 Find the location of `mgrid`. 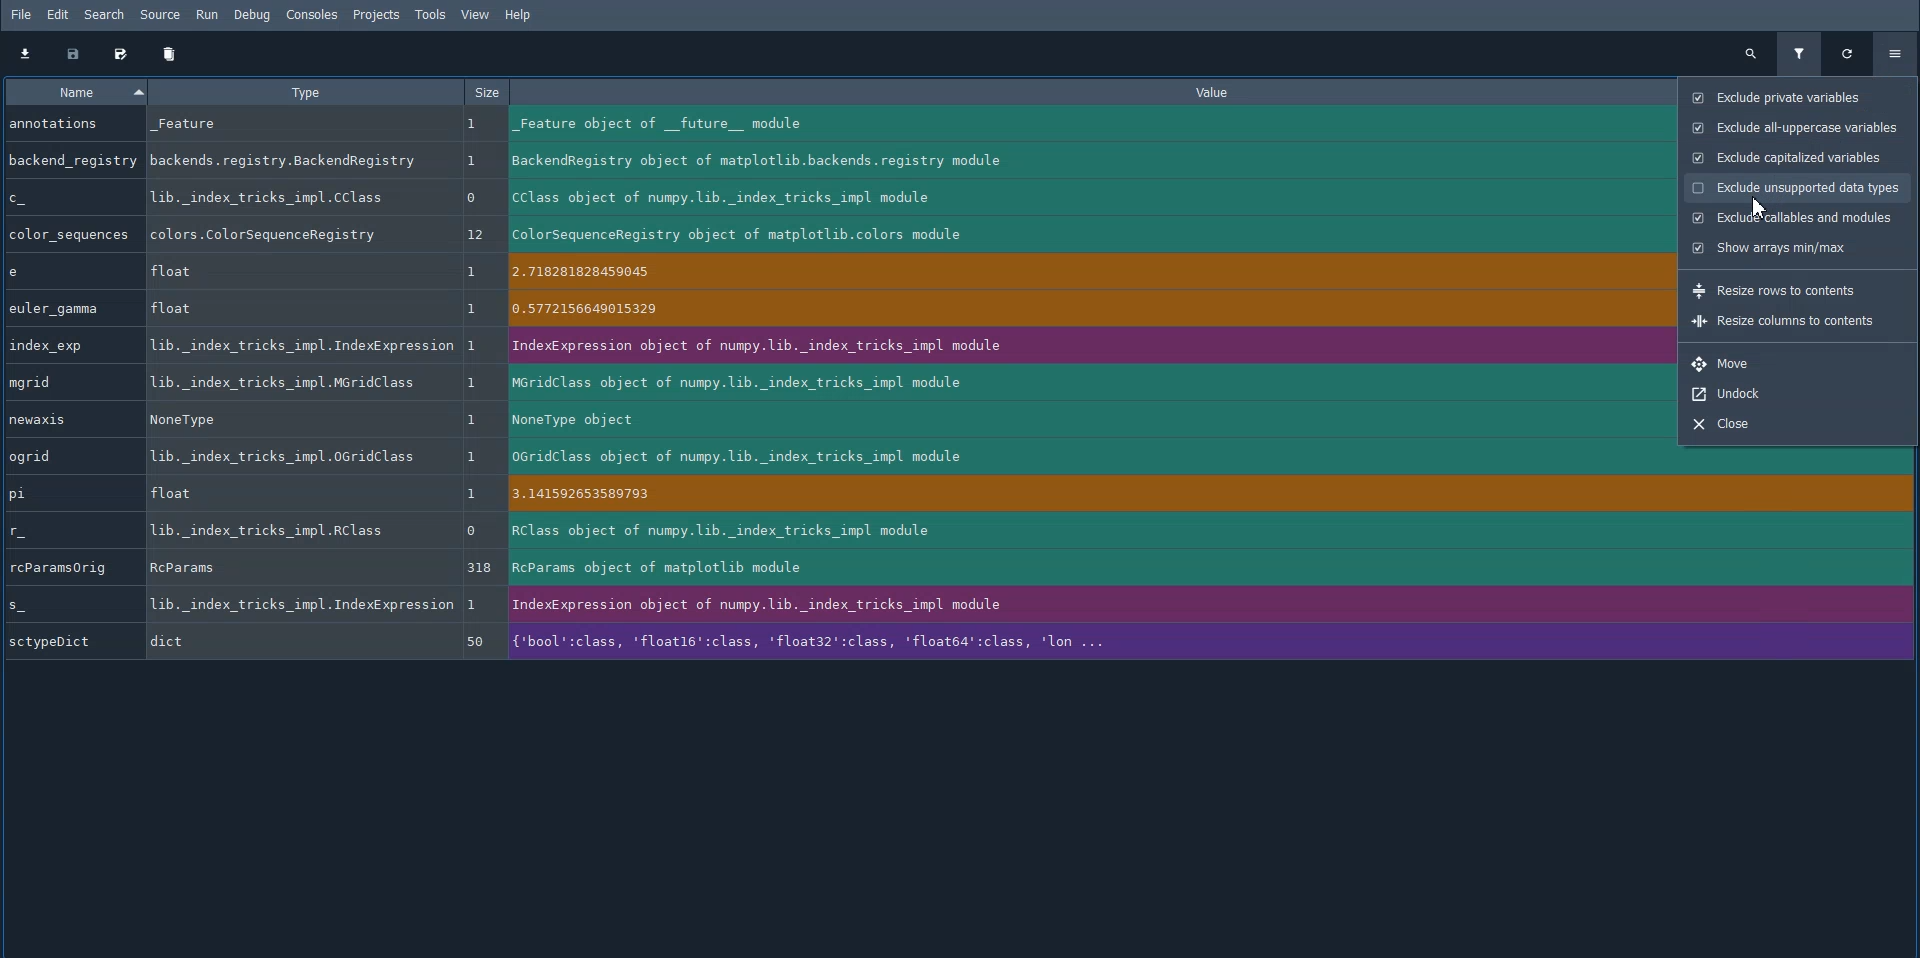

mgrid is located at coordinates (67, 382).